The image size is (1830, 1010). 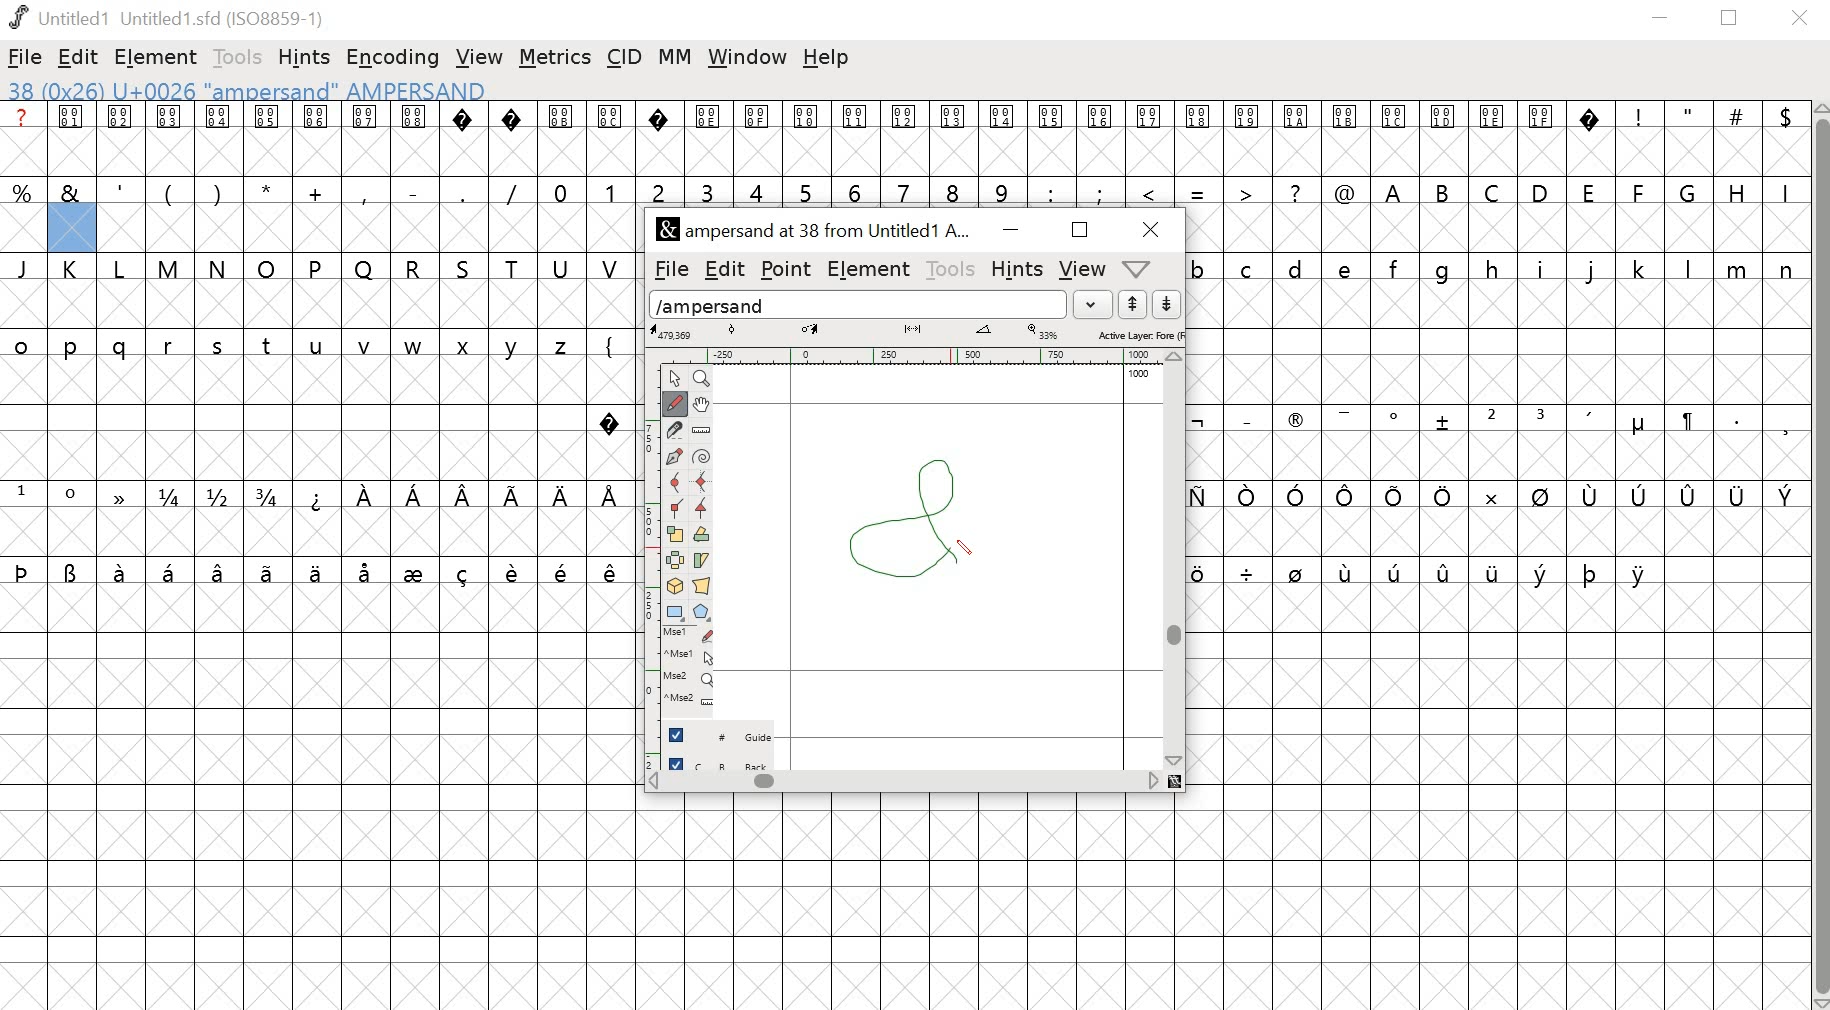 What do you see at coordinates (562, 267) in the screenshot?
I see `U` at bounding box center [562, 267].